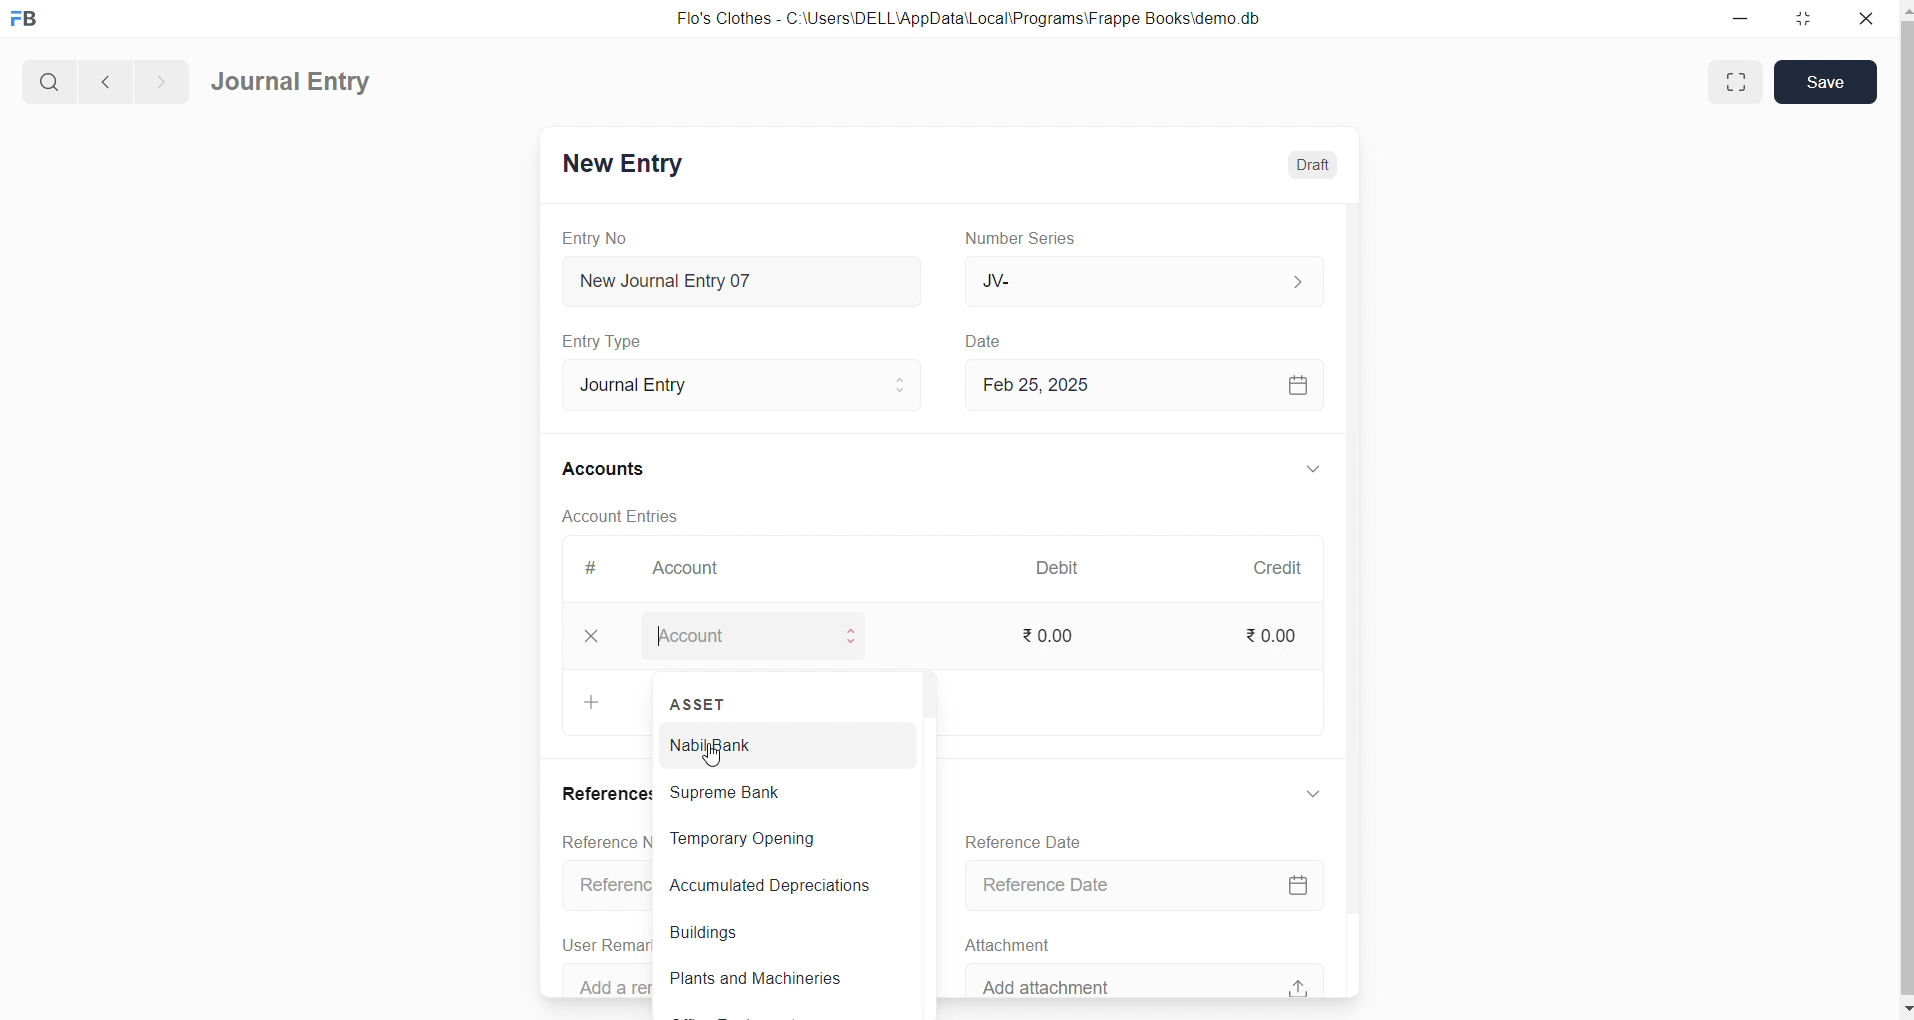  Describe the element at coordinates (770, 886) in the screenshot. I see `Accumulated Depreciations` at that location.